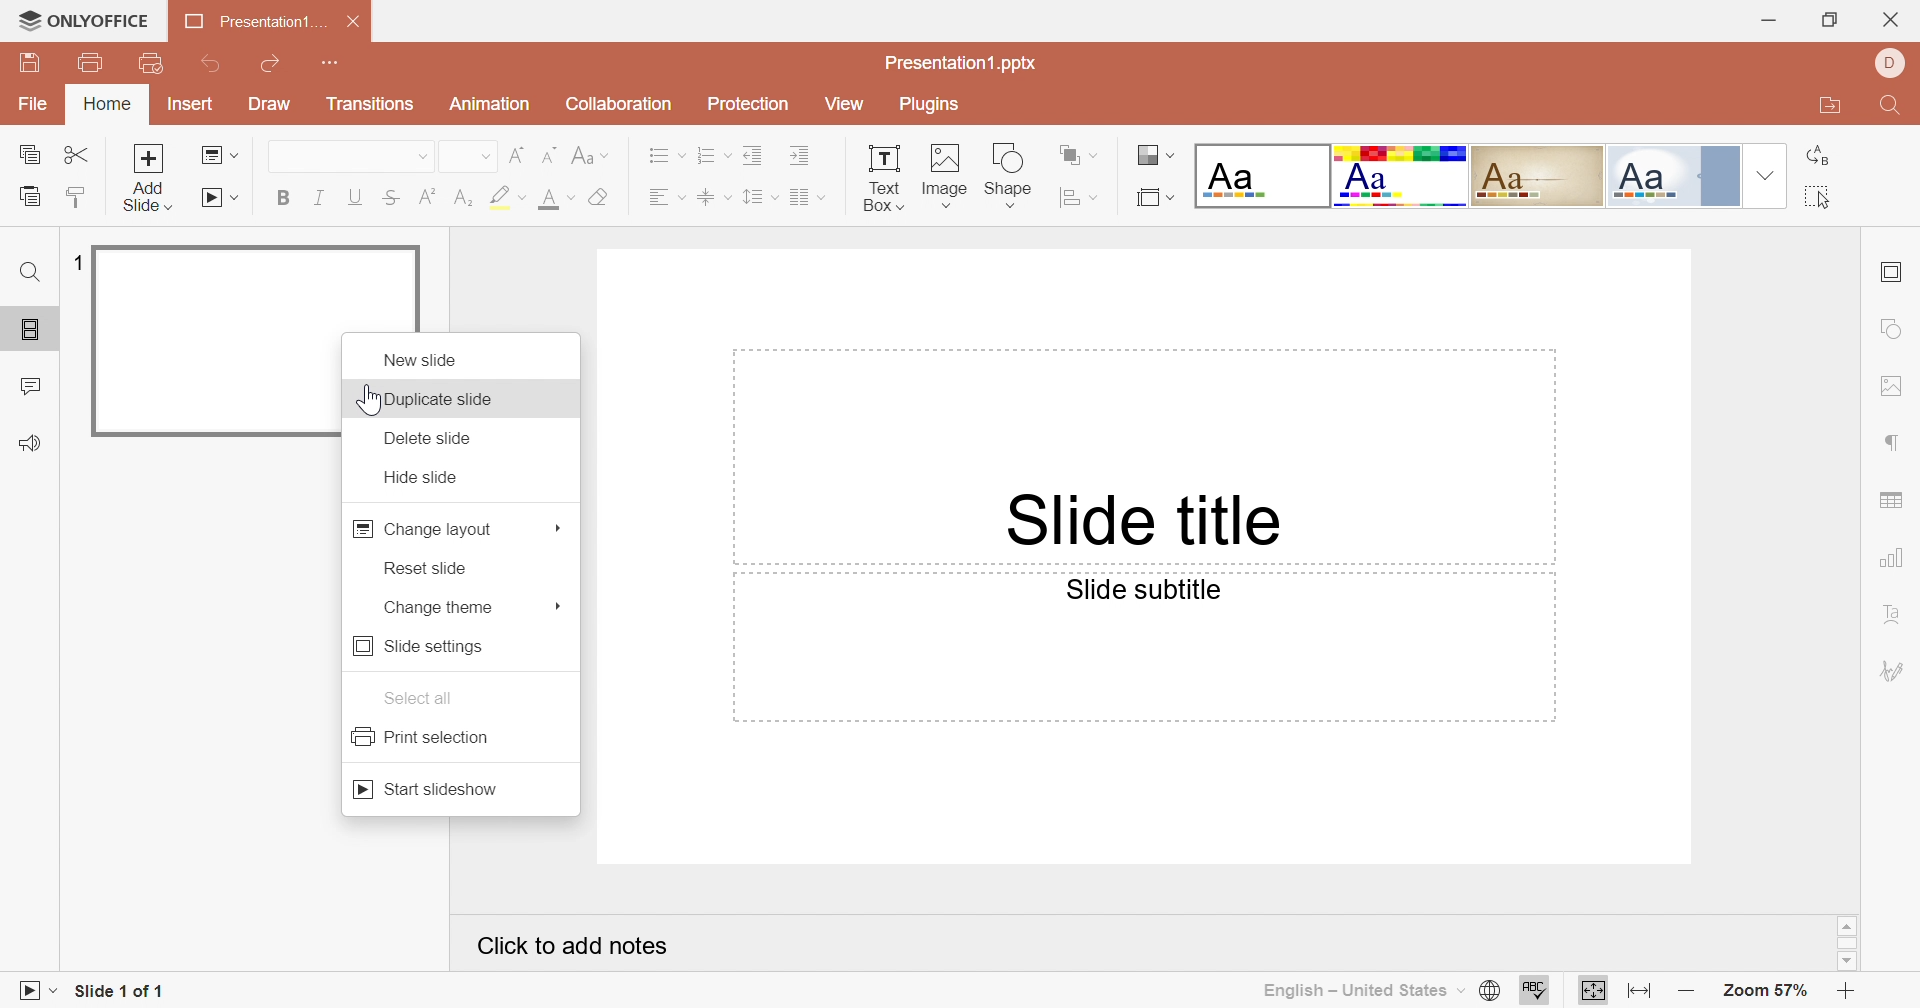 The image size is (1920, 1008). What do you see at coordinates (235, 198) in the screenshot?
I see `Drop Down` at bounding box center [235, 198].